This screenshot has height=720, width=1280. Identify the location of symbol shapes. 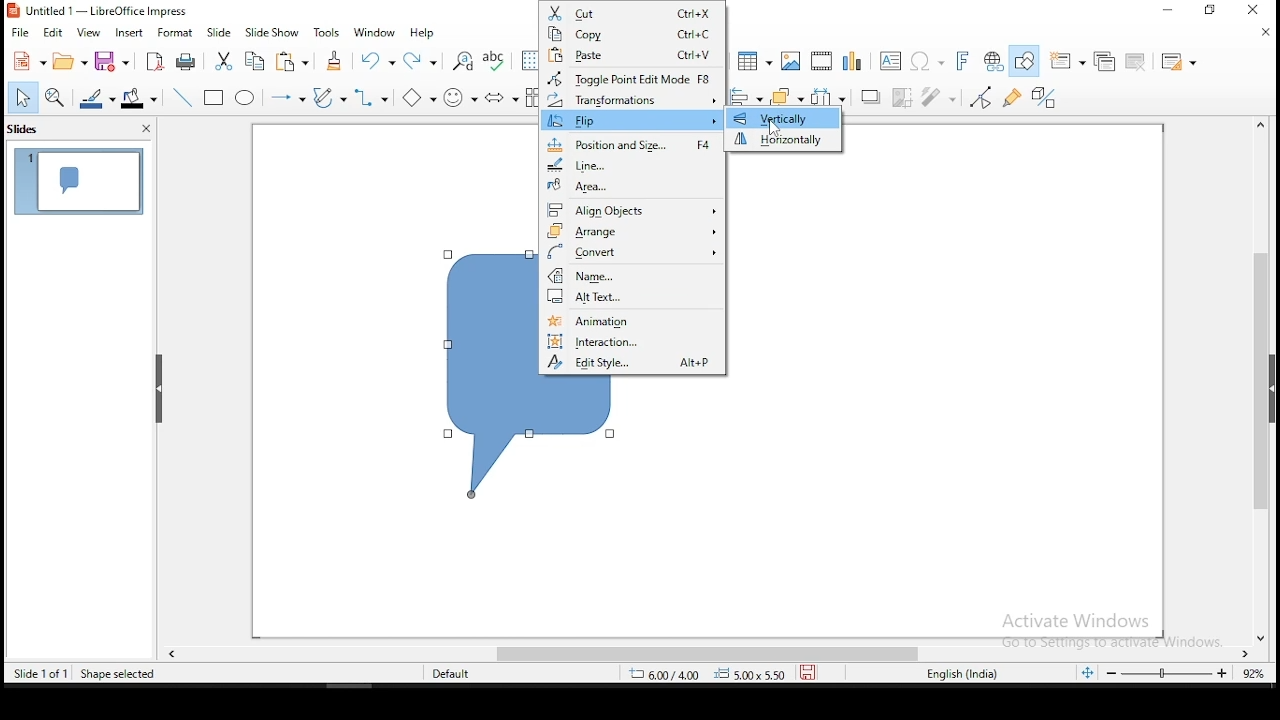
(458, 95).